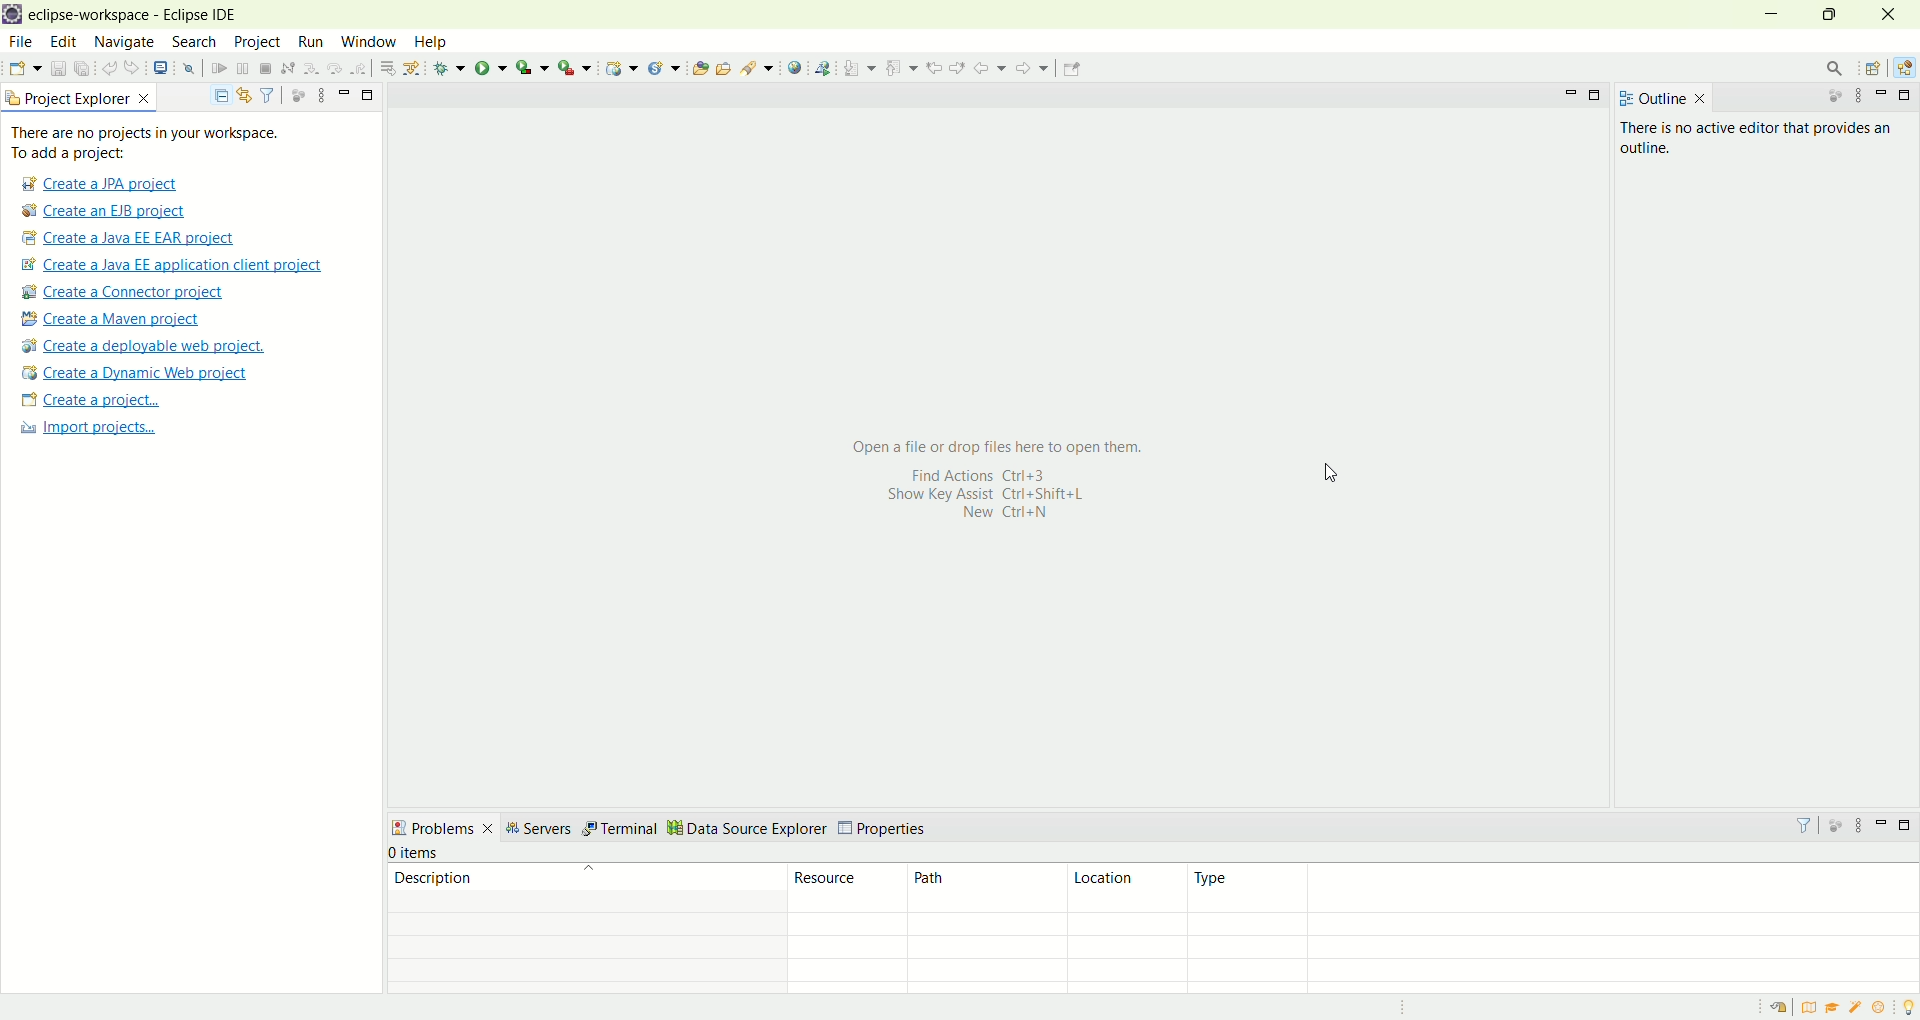 Image resolution: width=1920 pixels, height=1020 pixels. I want to click on create a new Java servlet, so click(664, 70).